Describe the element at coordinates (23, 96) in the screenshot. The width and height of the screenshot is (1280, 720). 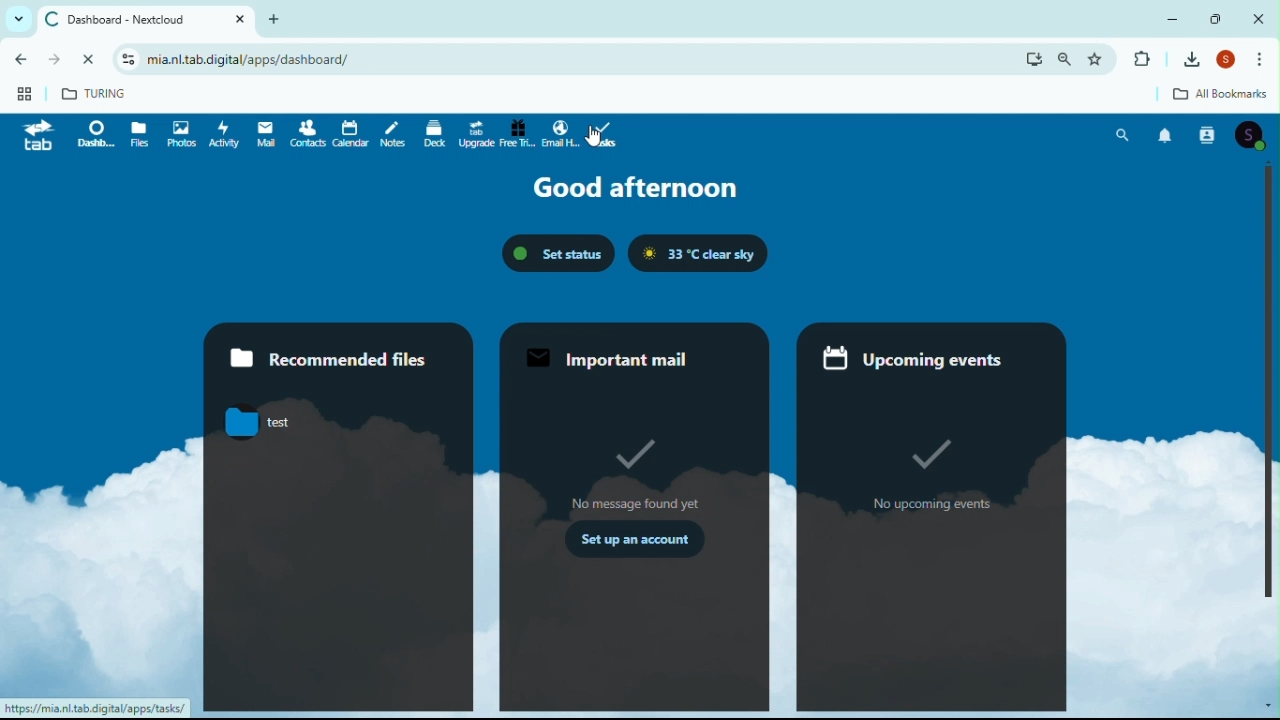
I see `Web` at that location.